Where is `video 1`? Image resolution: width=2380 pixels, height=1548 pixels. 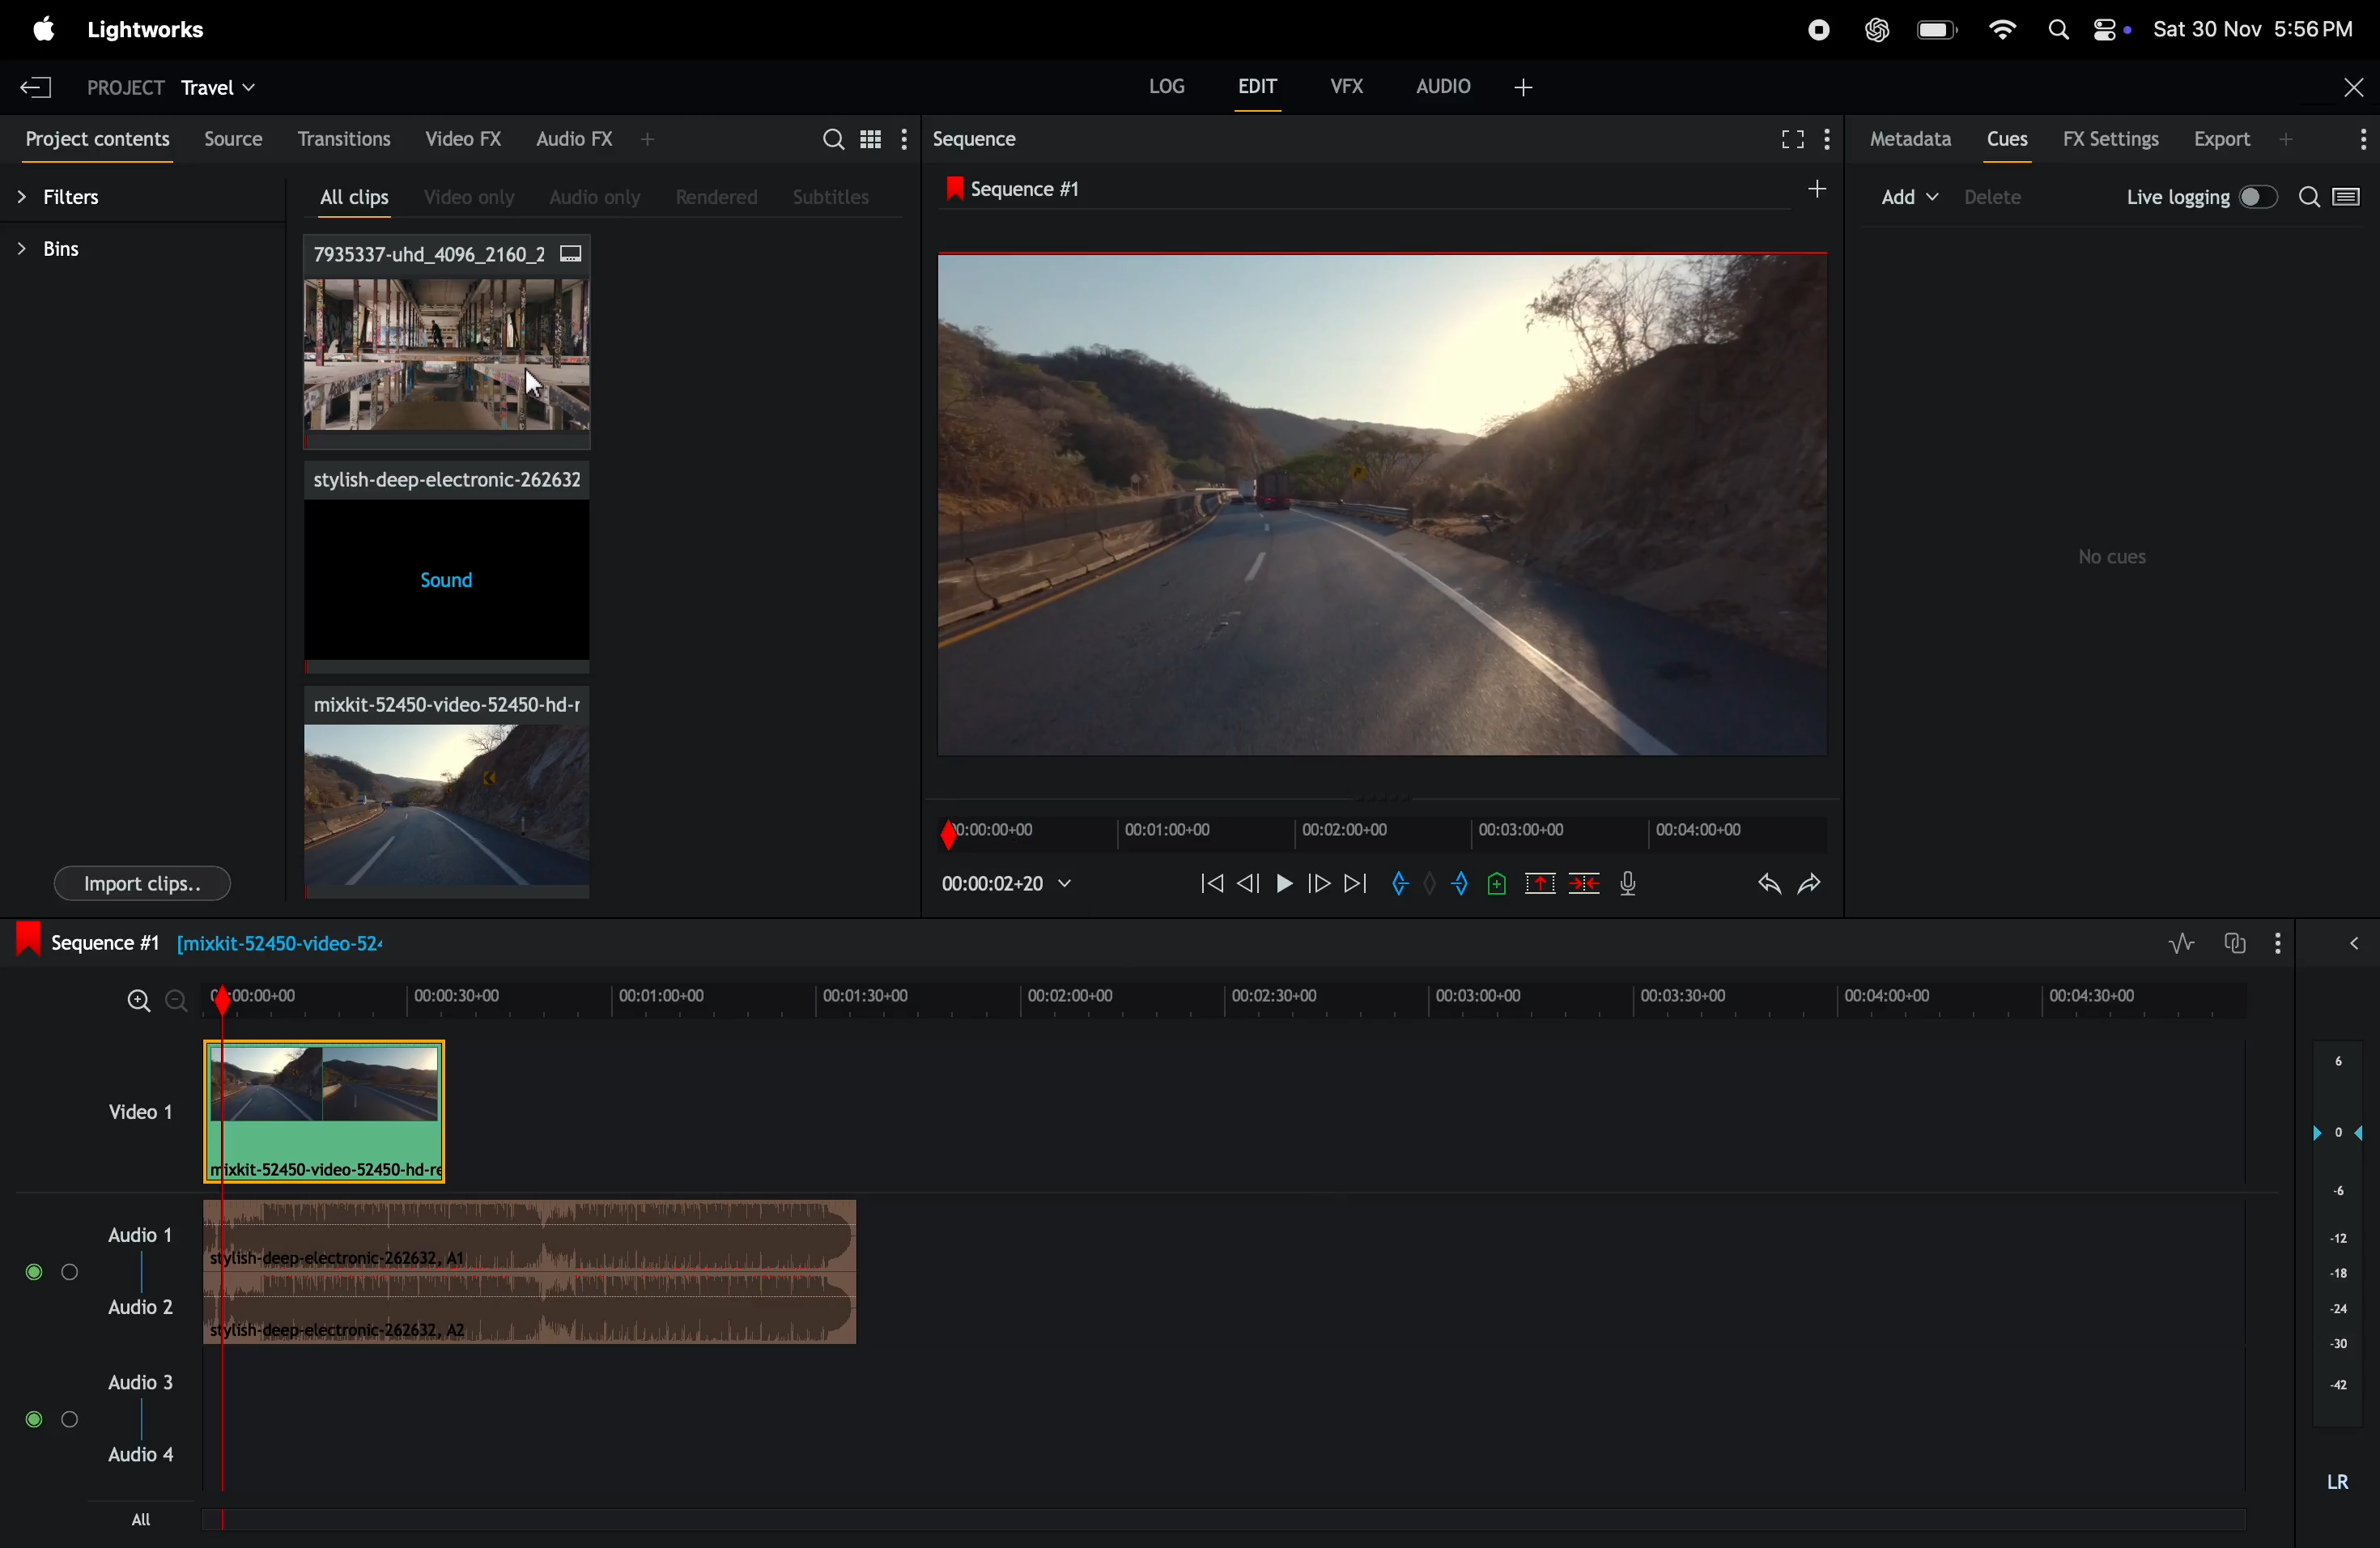 video 1 is located at coordinates (134, 1109).